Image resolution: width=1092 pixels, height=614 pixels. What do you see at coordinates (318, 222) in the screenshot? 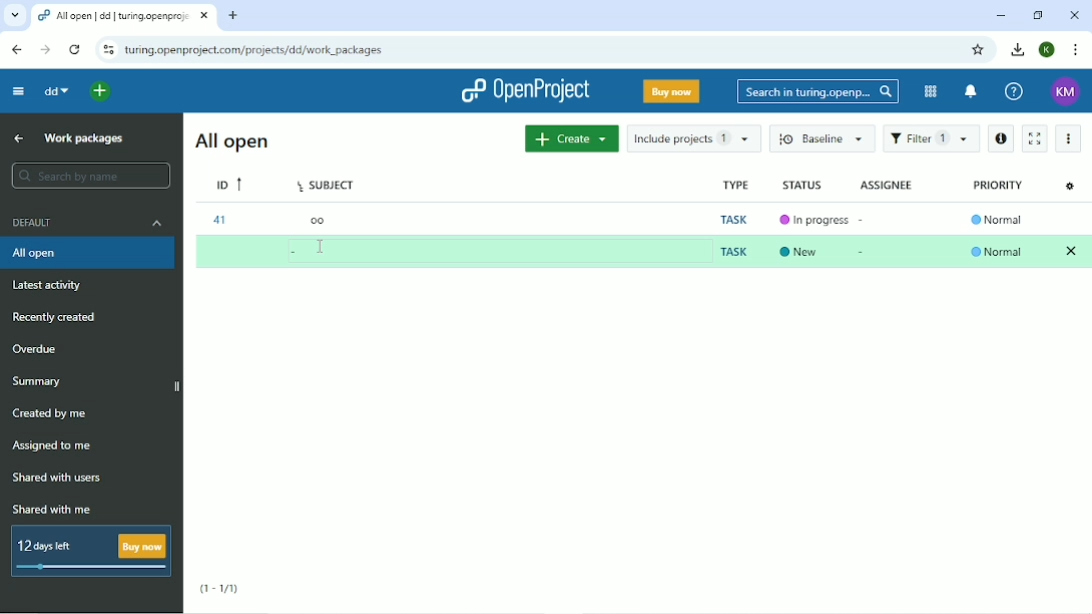
I see `oo` at bounding box center [318, 222].